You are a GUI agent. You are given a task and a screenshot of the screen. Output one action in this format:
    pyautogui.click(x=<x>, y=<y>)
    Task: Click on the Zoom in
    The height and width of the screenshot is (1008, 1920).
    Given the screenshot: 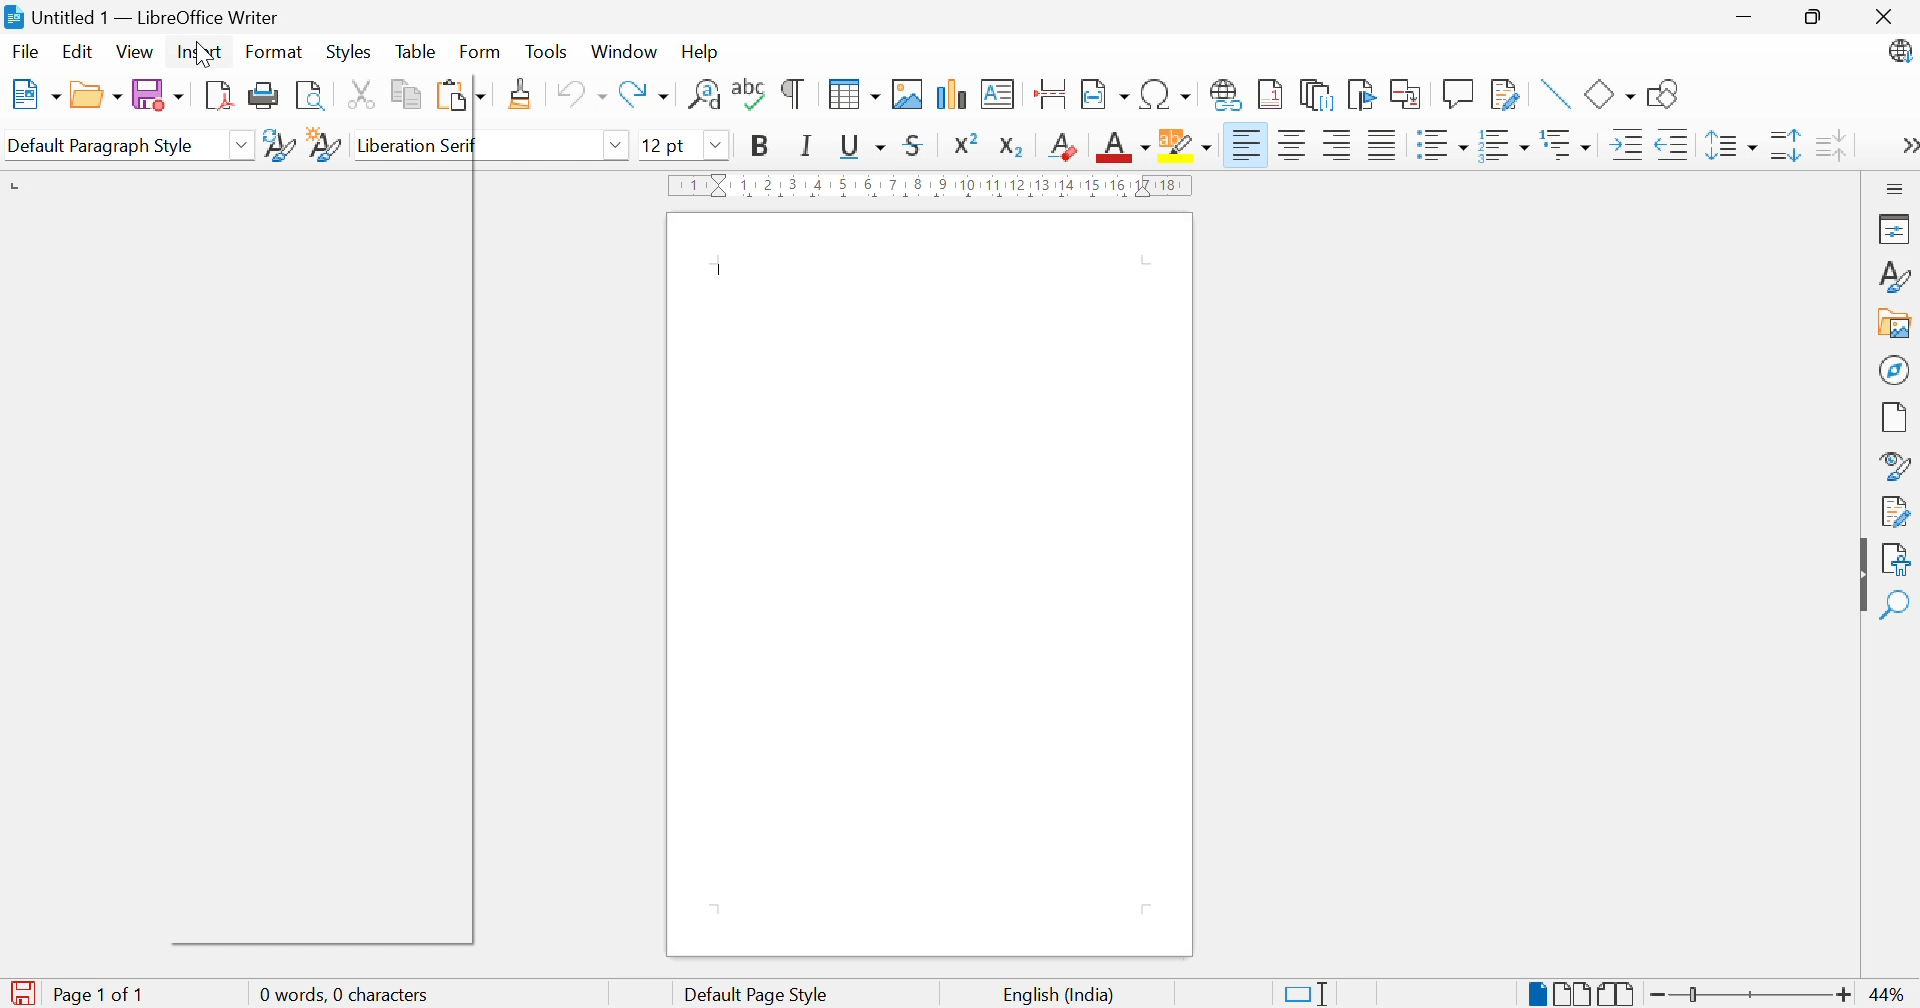 What is the action you would take?
    pyautogui.click(x=1842, y=996)
    